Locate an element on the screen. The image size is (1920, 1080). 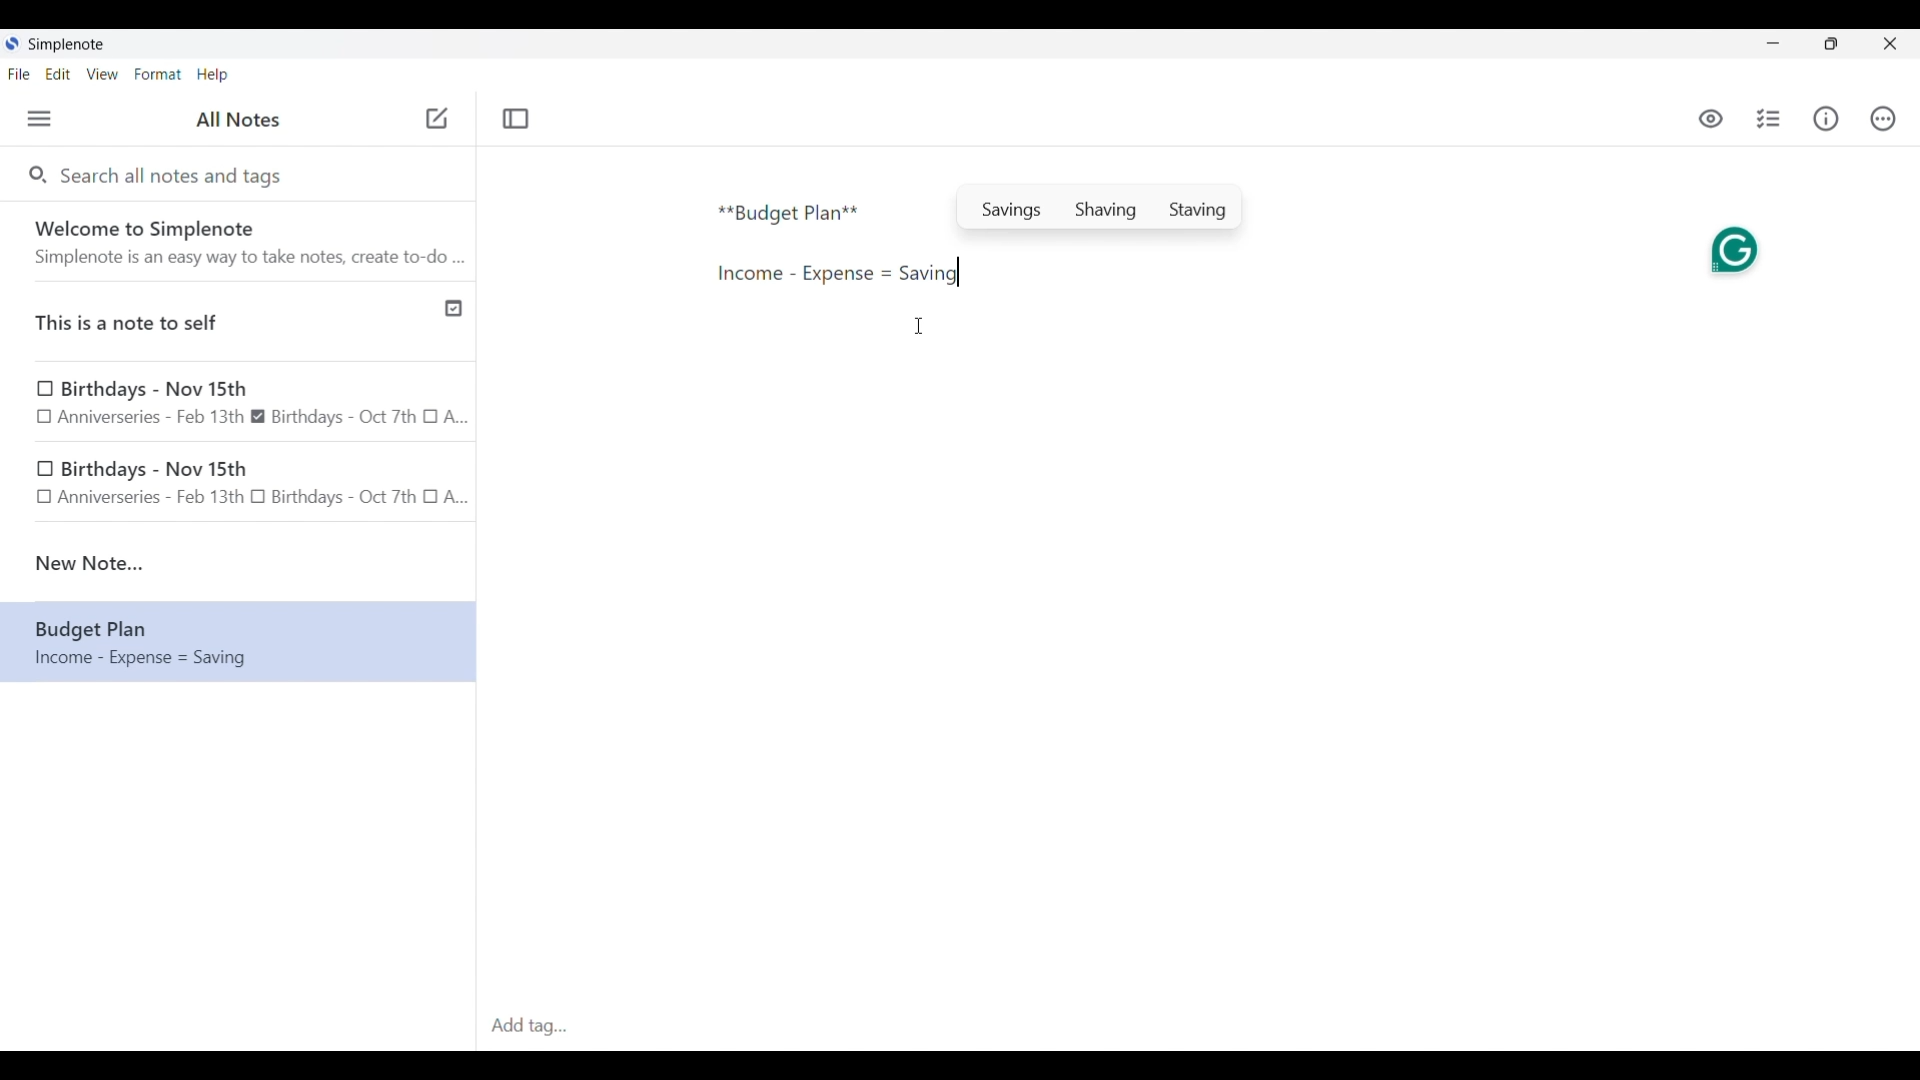
Menu is located at coordinates (39, 118).